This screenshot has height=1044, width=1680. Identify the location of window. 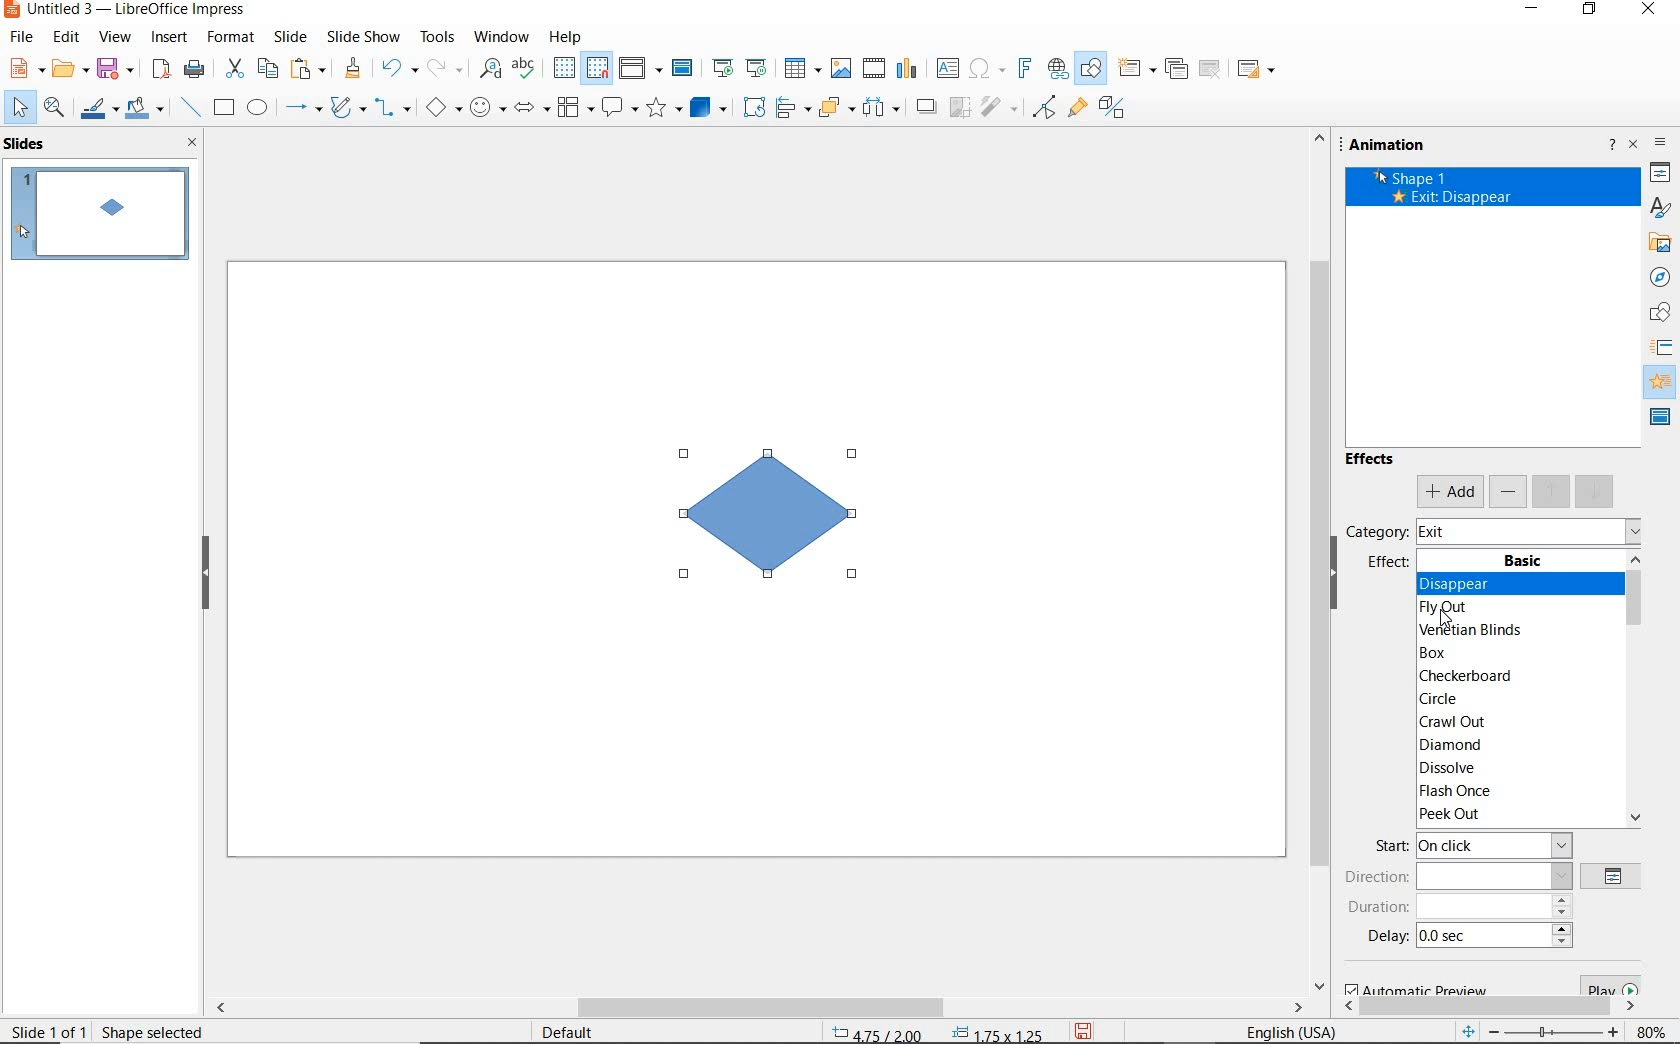
(504, 39).